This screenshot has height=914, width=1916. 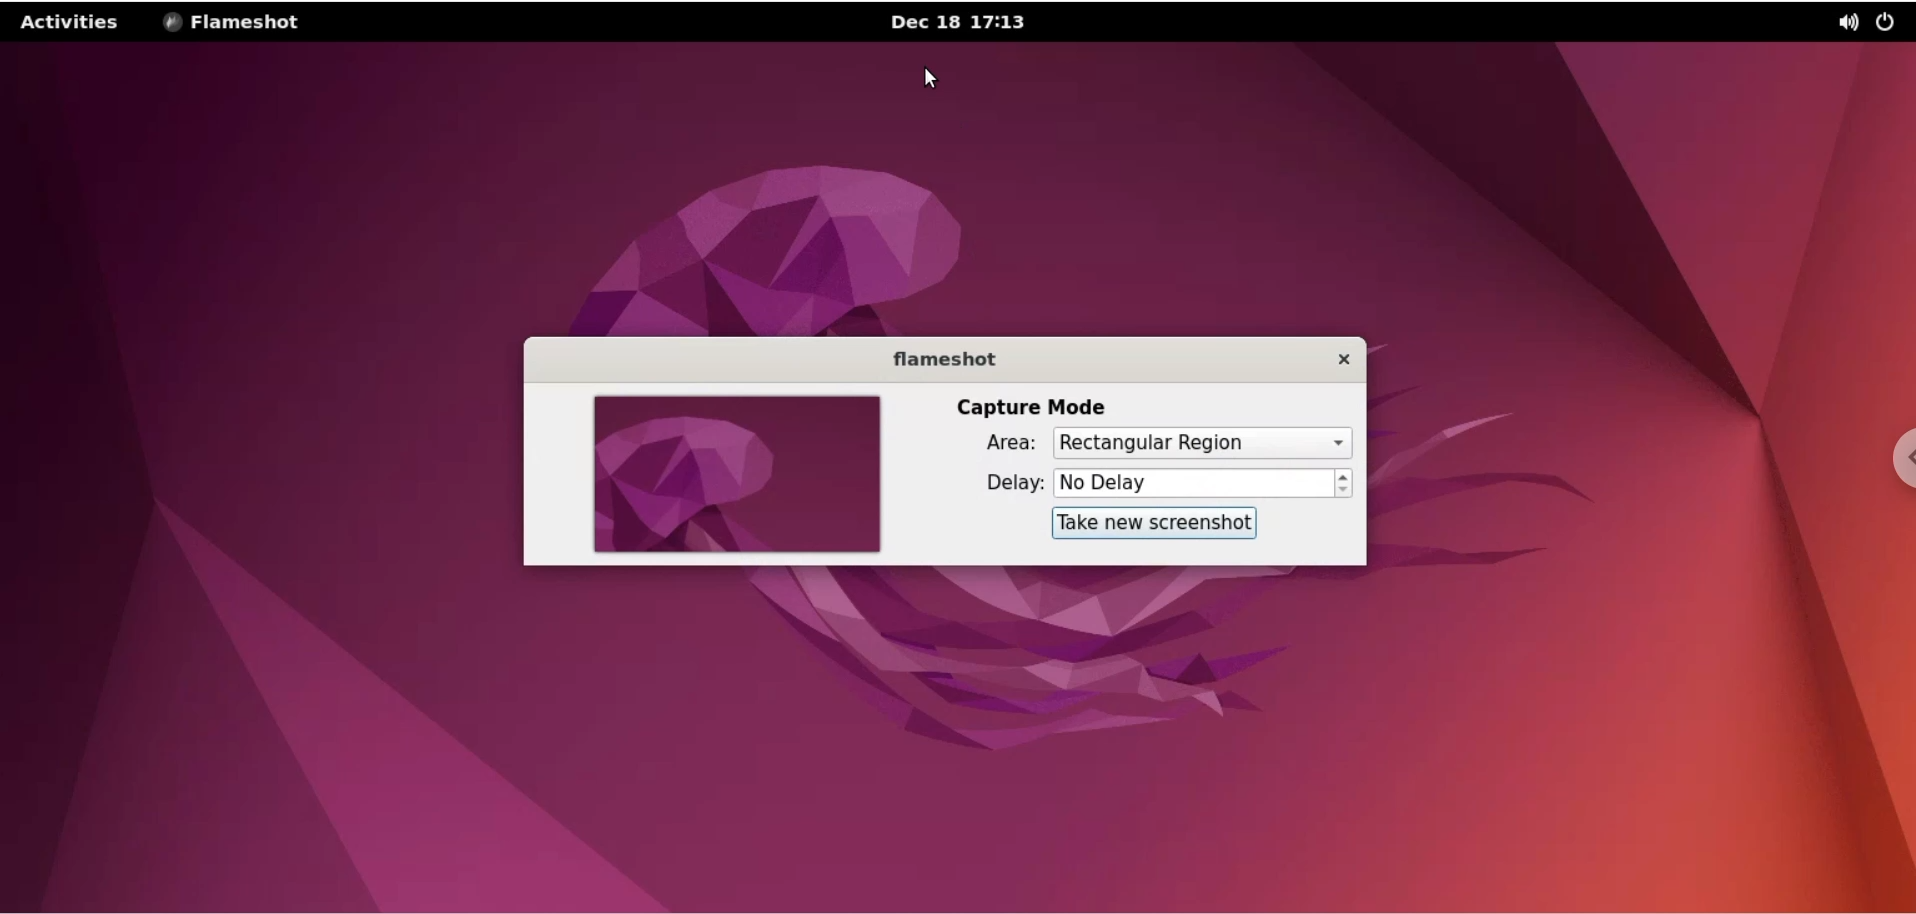 What do you see at coordinates (948, 359) in the screenshot?
I see `flameshot label` at bounding box center [948, 359].